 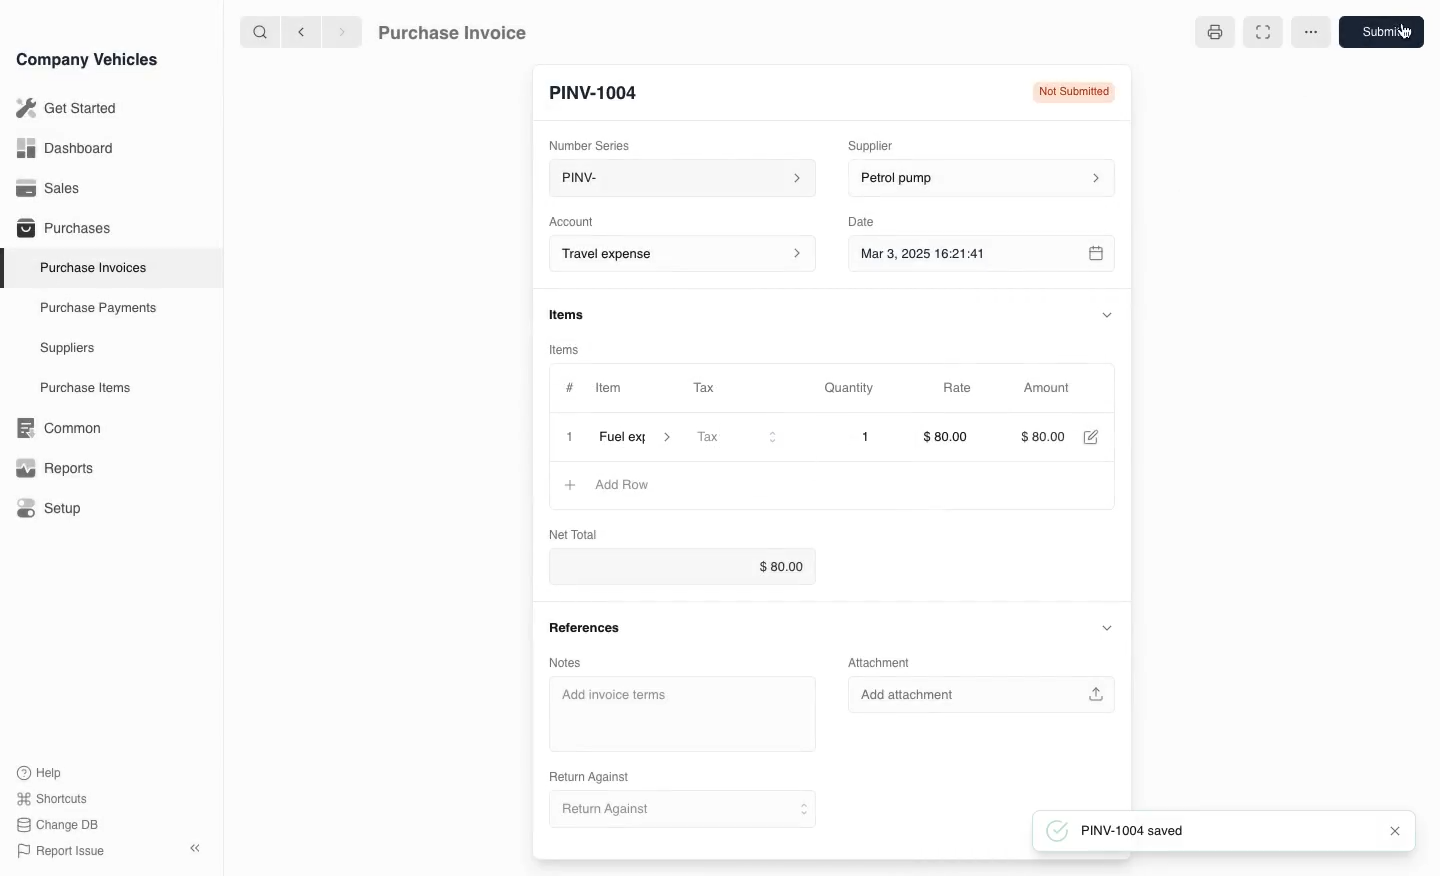 I want to click on Rate, so click(x=959, y=388).